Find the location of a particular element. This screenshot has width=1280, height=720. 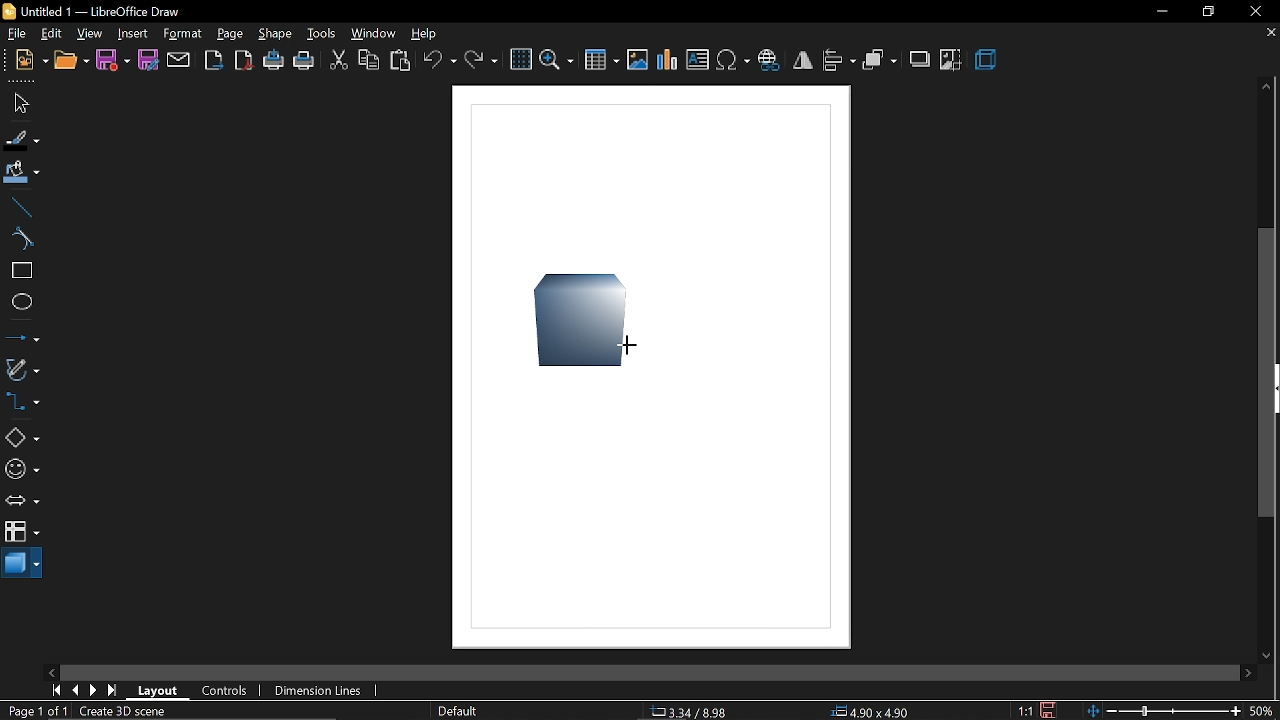

current page is located at coordinates (39, 712).